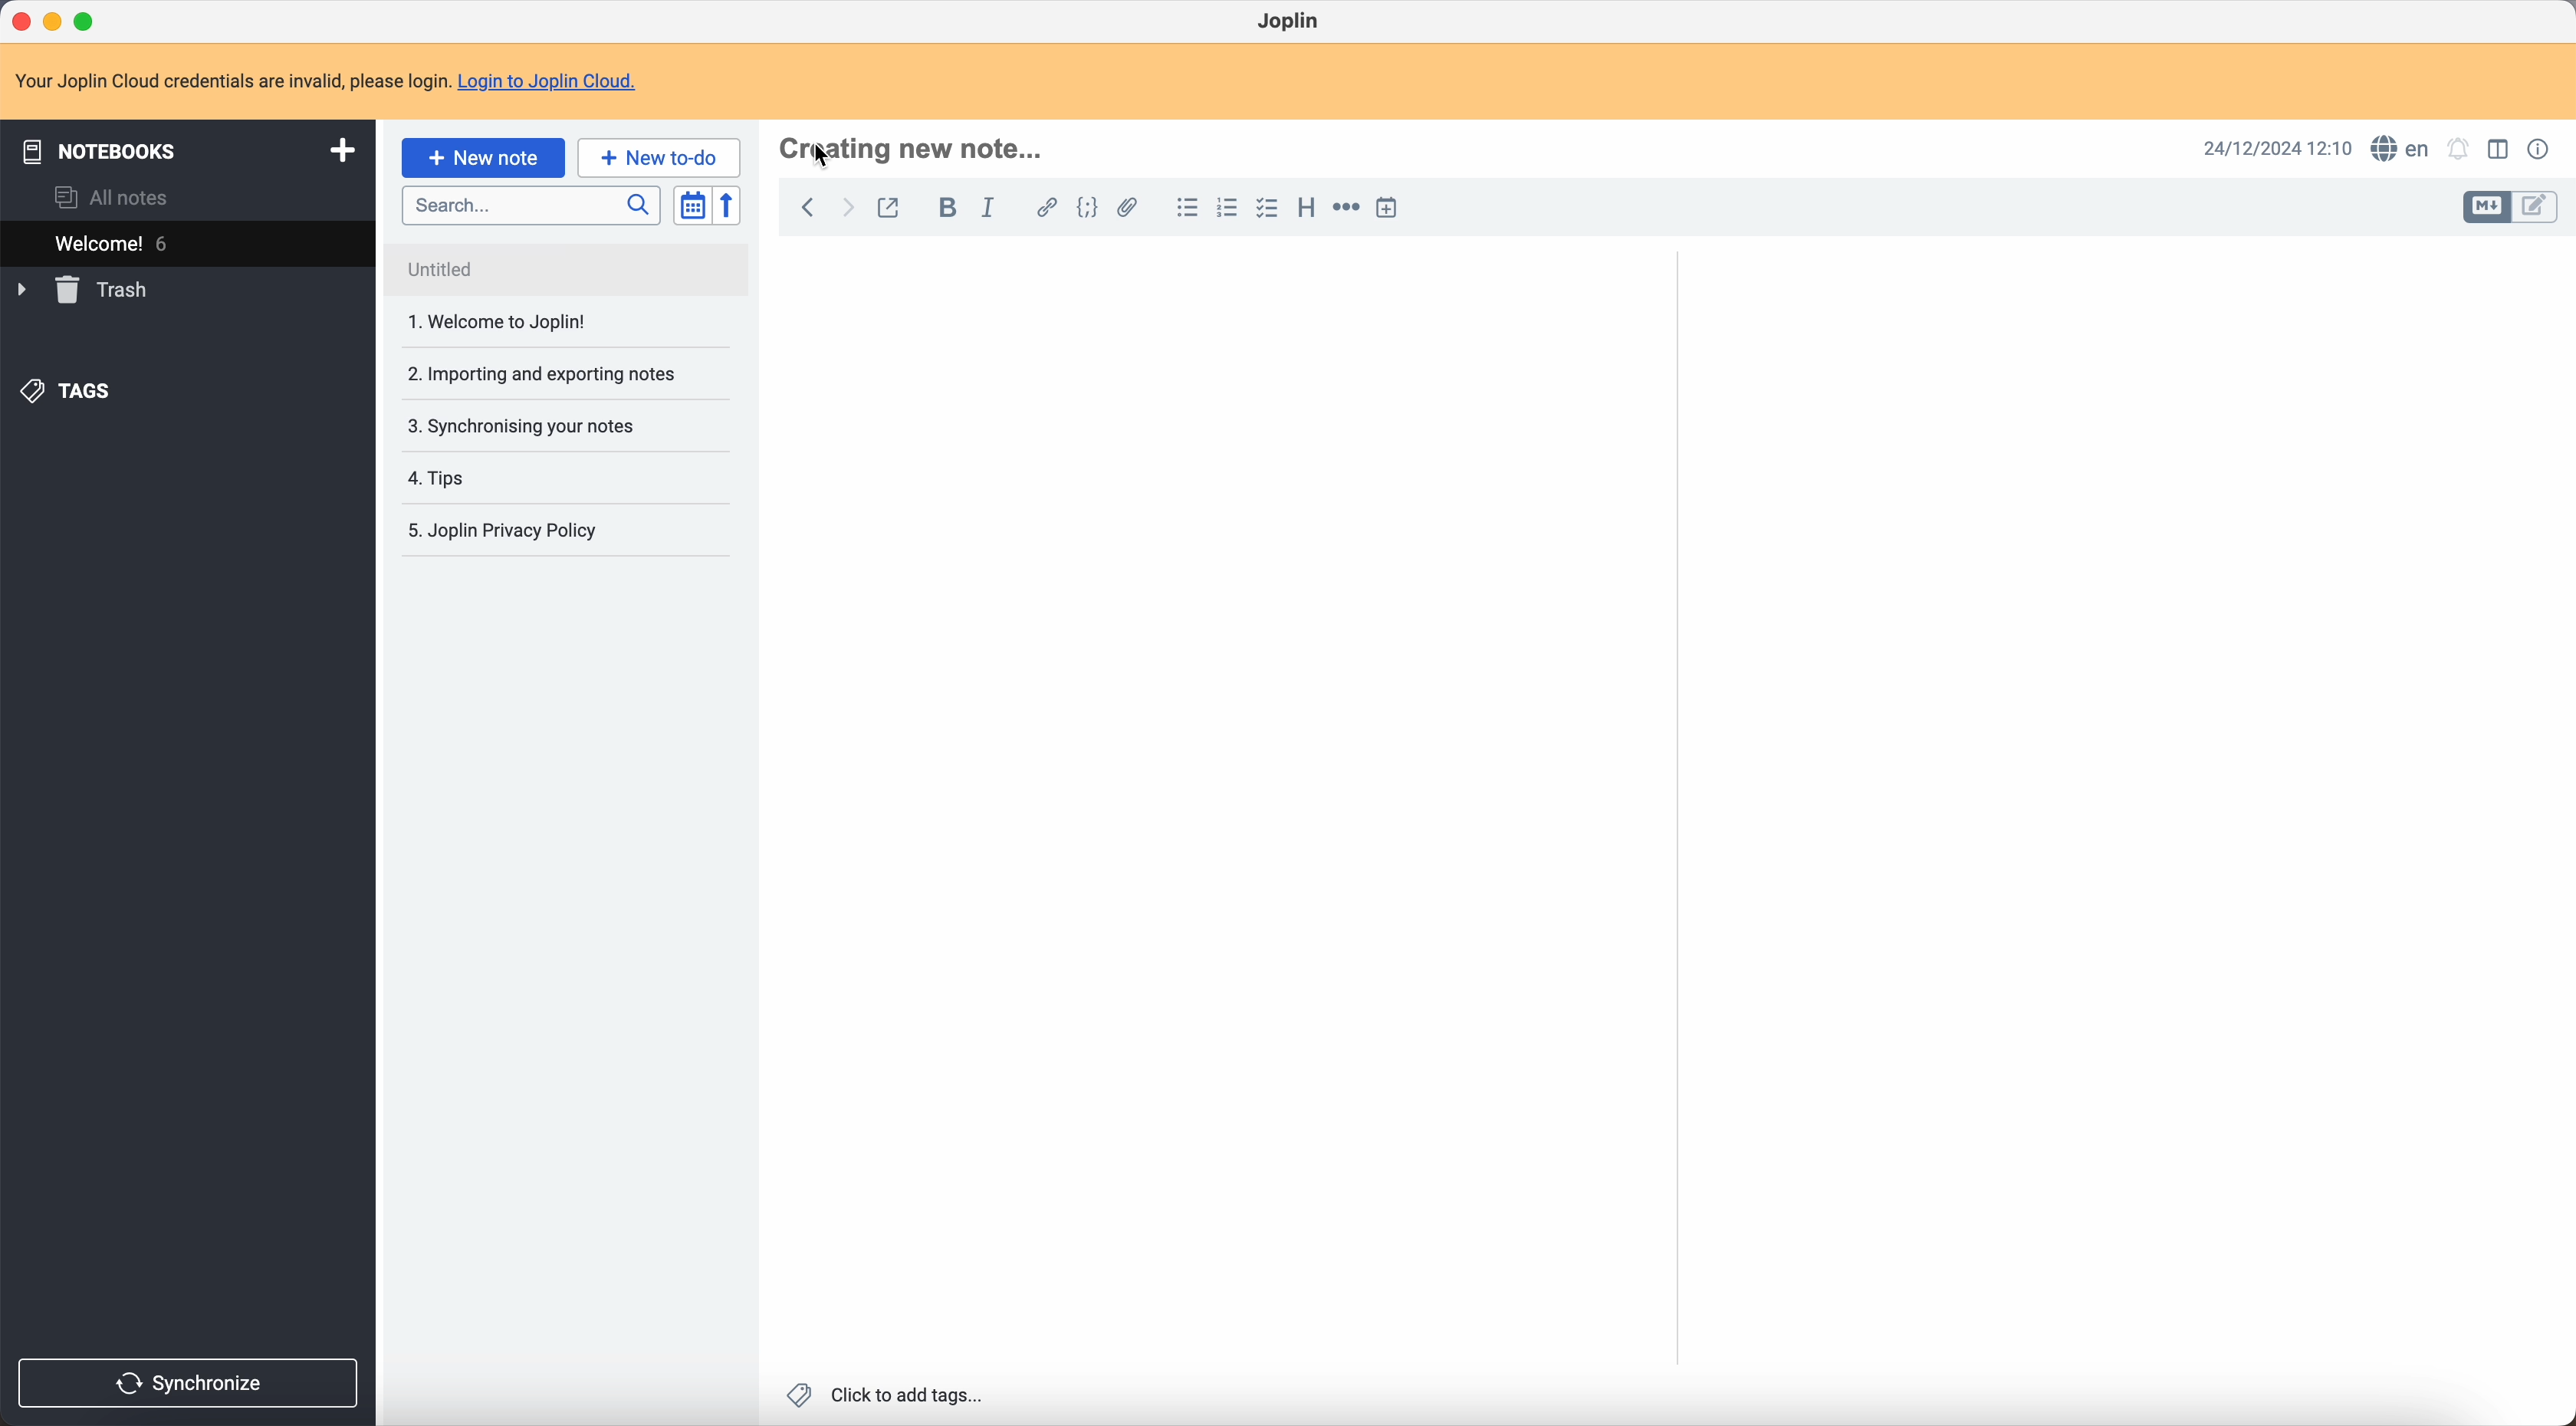 Image resolution: width=2576 pixels, height=1426 pixels. Describe the element at coordinates (659, 156) in the screenshot. I see `new to-do` at that location.